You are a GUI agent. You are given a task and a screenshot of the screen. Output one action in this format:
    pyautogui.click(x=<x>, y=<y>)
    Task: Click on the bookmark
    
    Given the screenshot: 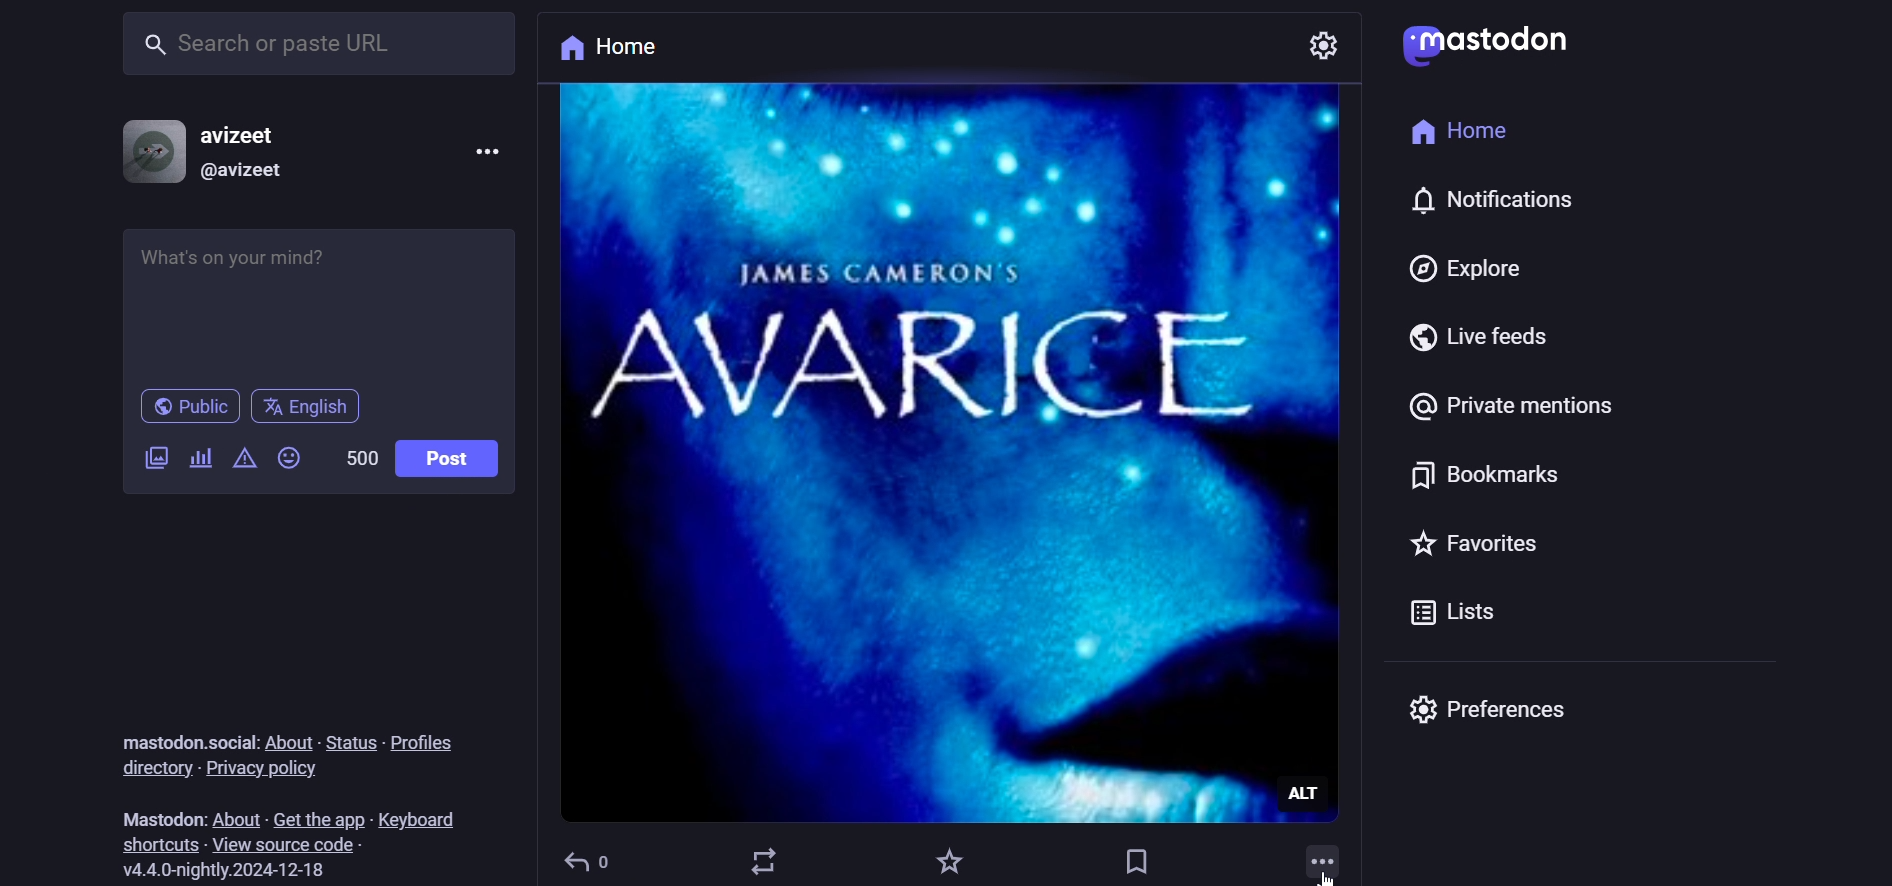 What is the action you would take?
    pyautogui.click(x=1134, y=861)
    